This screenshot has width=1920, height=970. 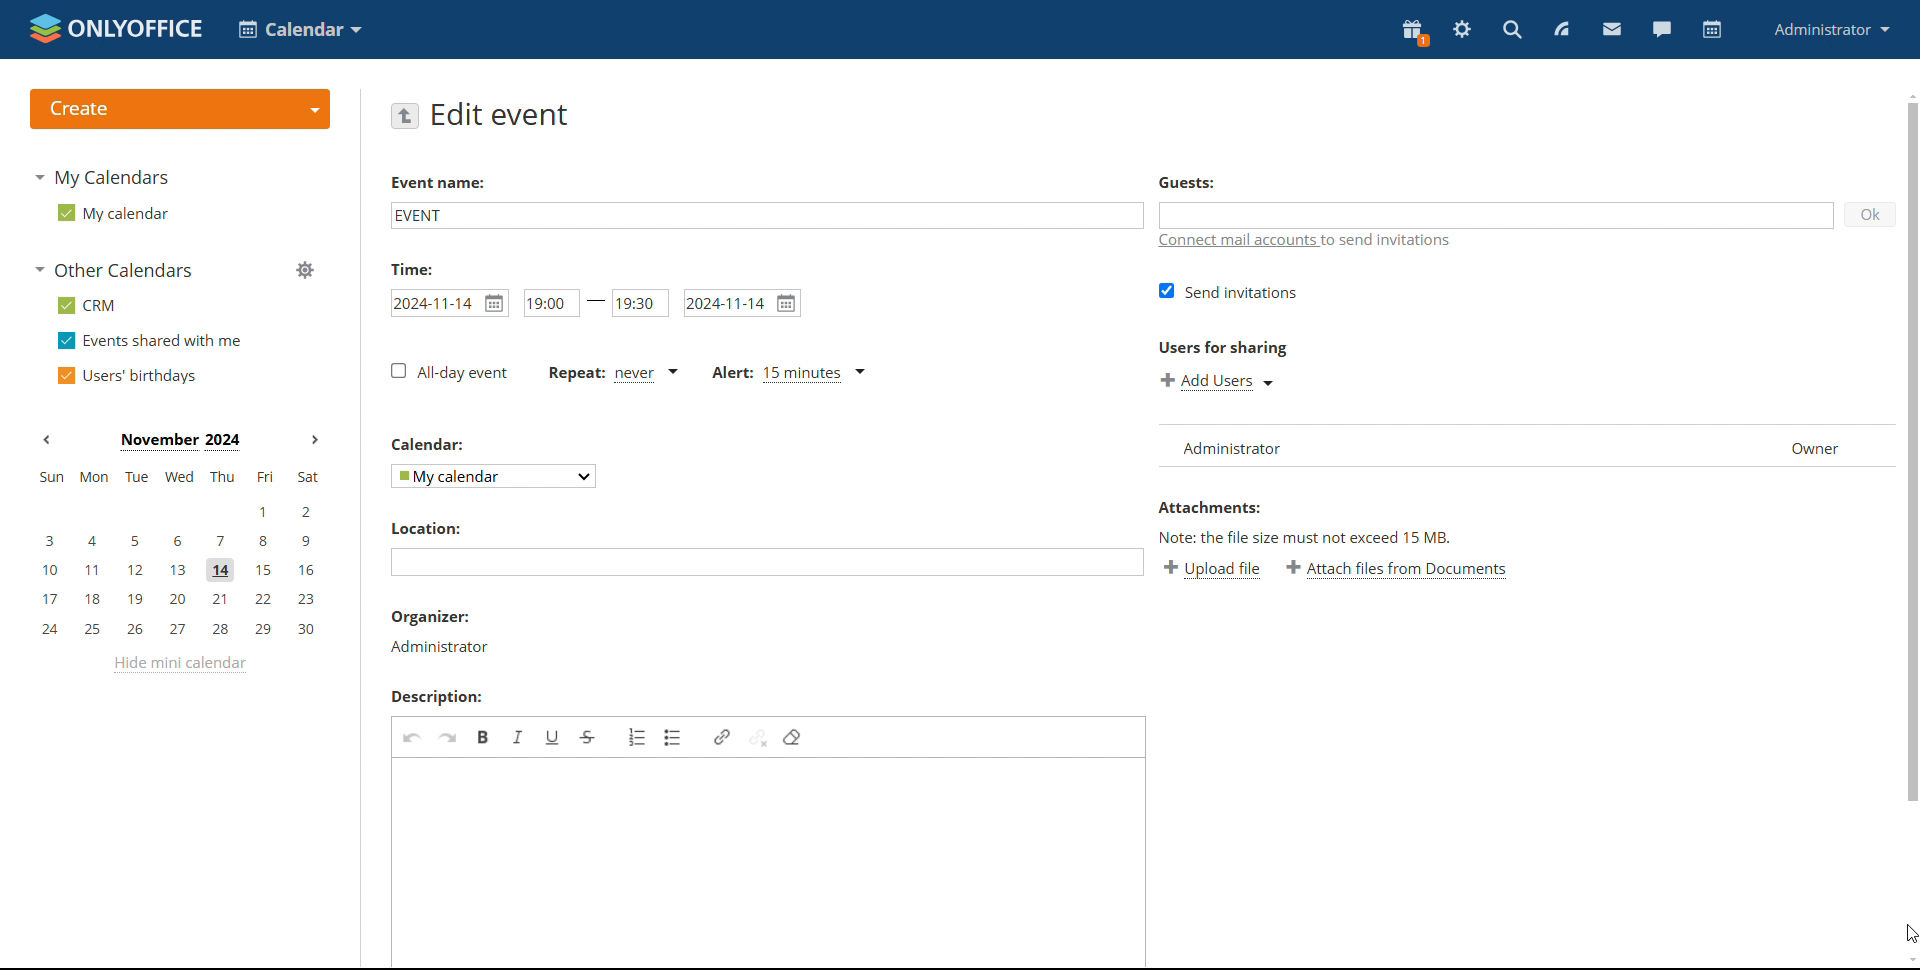 I want to click on select calendar, so click(x=492, y=476).